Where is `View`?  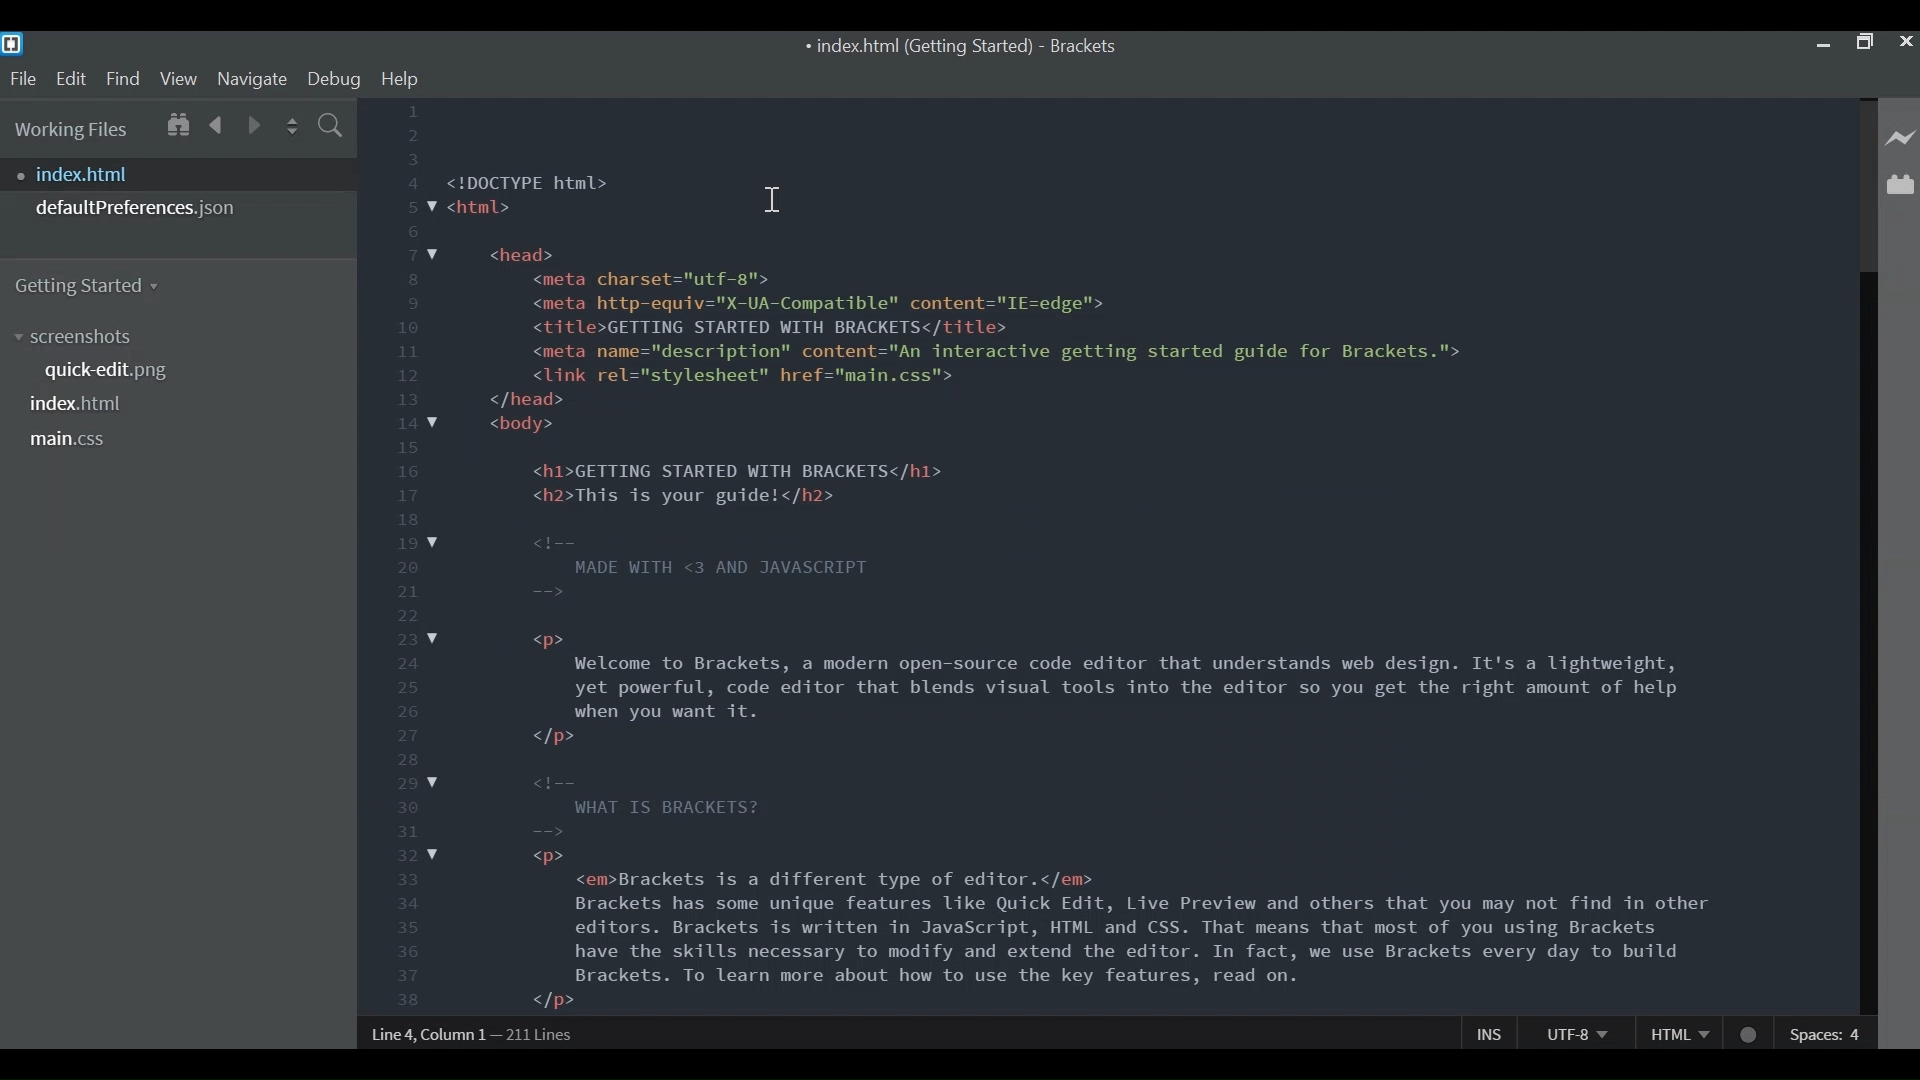
View is located at coordinates (179, 78).